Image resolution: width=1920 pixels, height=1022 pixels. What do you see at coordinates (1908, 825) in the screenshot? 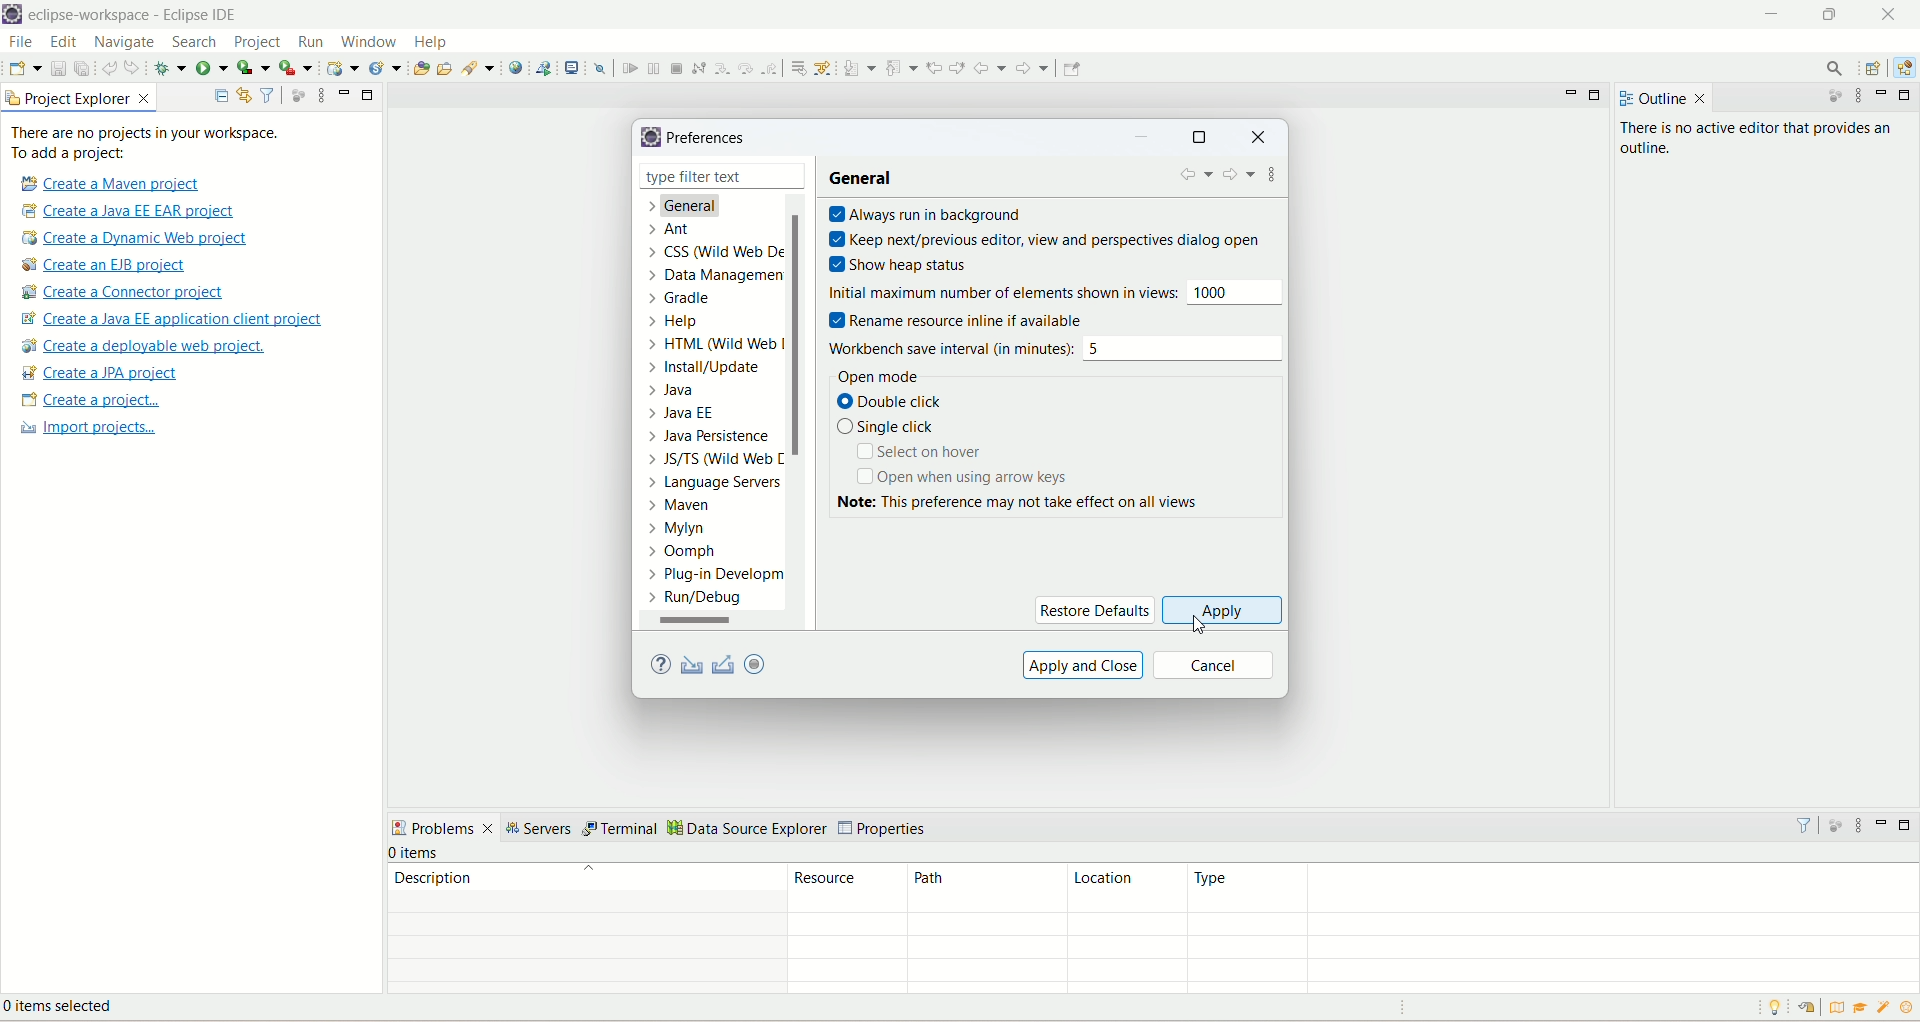
I see `maximize` at bounding box center [1908, 825].